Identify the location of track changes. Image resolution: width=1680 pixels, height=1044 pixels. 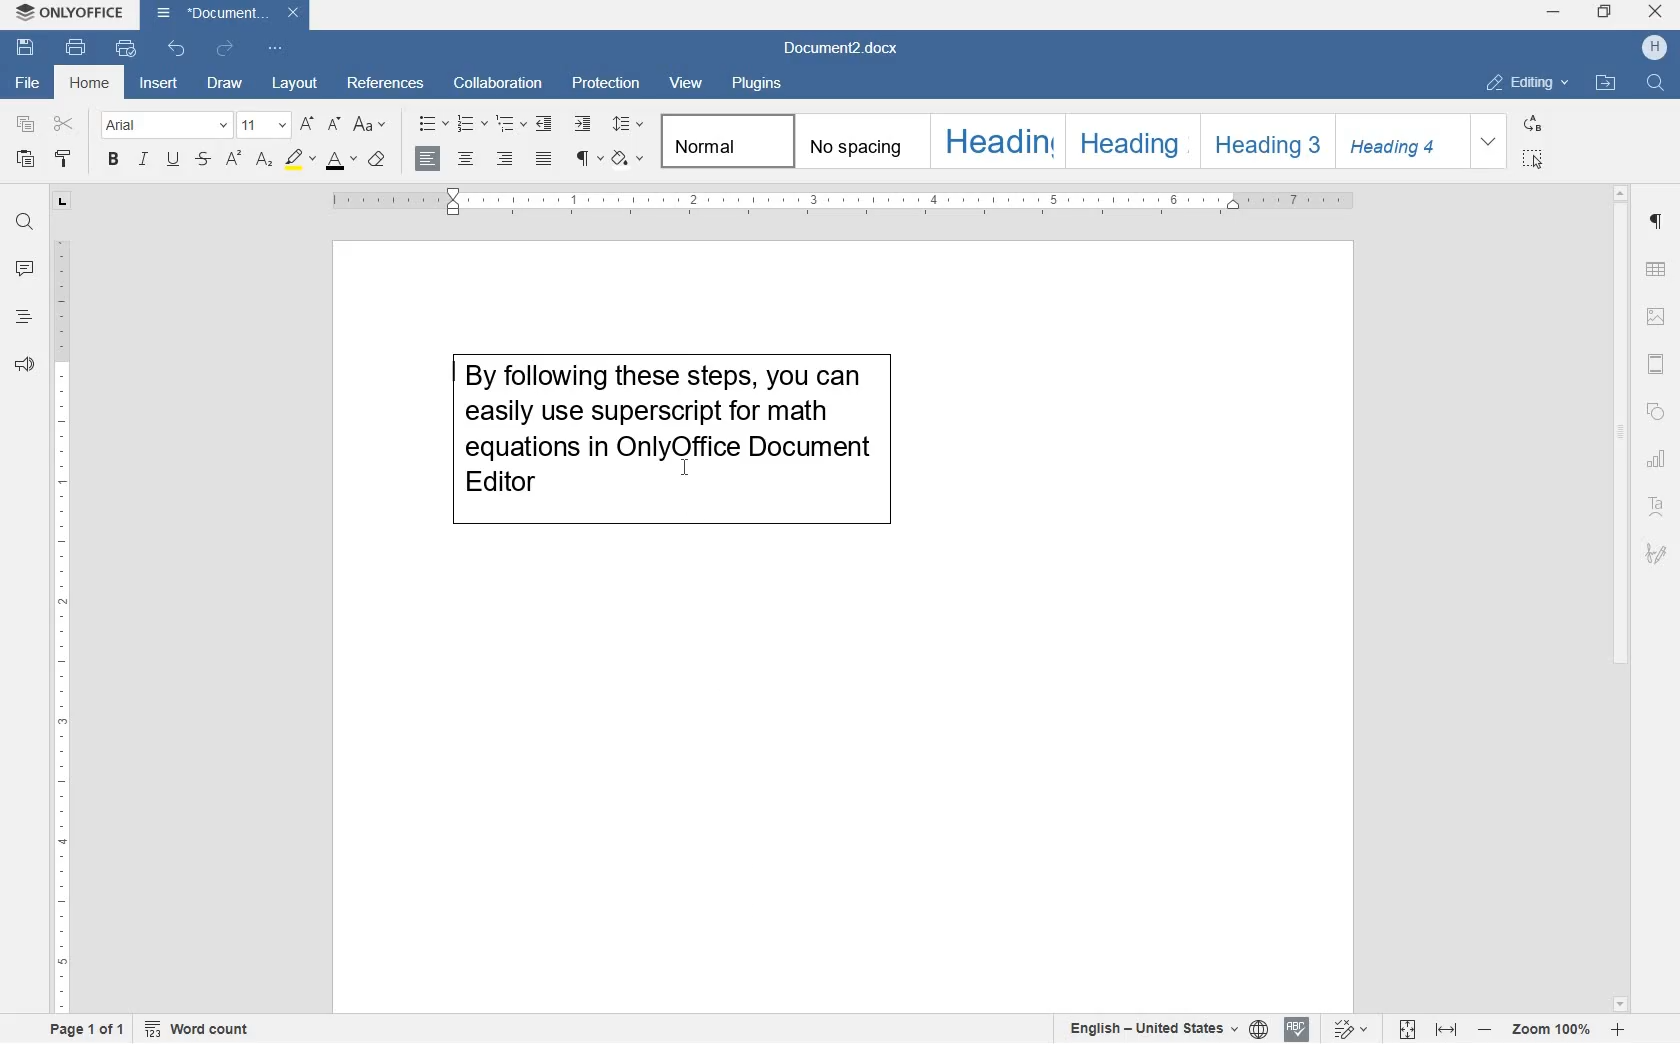
(1352, 1028).